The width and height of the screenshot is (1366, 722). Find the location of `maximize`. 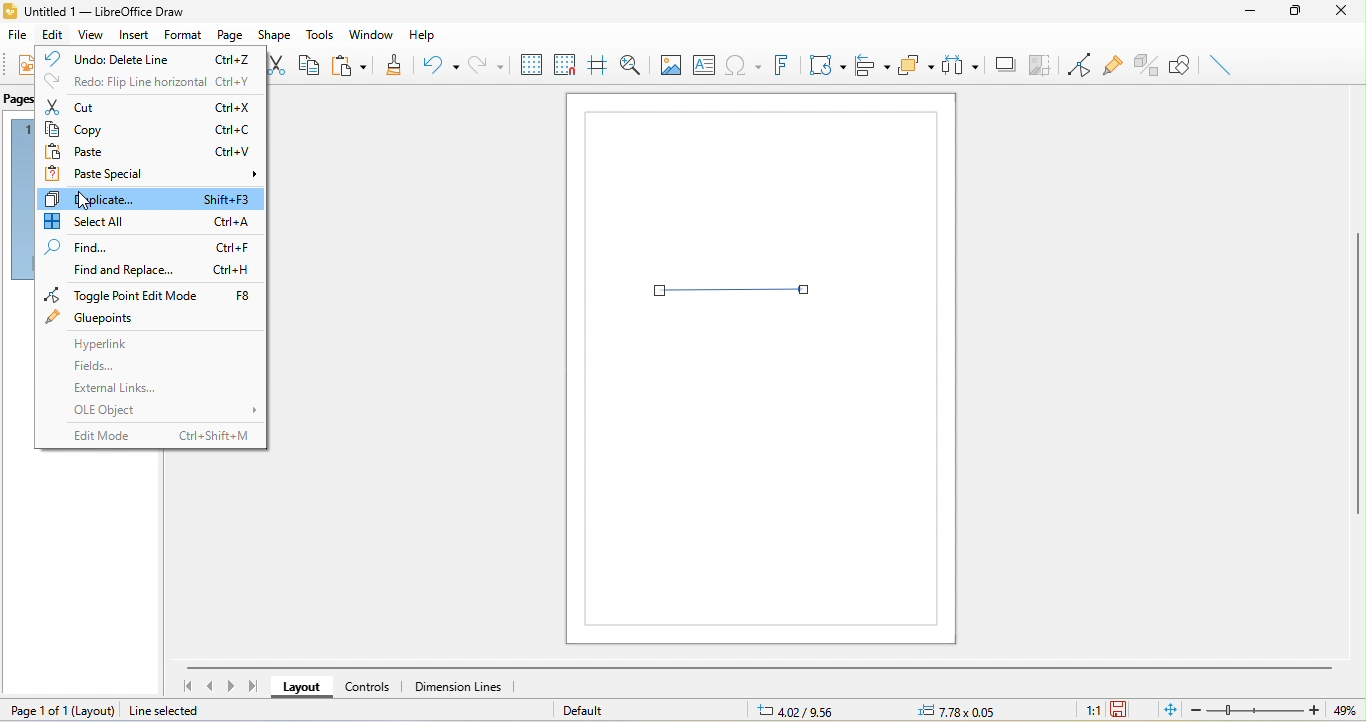

maximize is located at coordinates (1297, 14).